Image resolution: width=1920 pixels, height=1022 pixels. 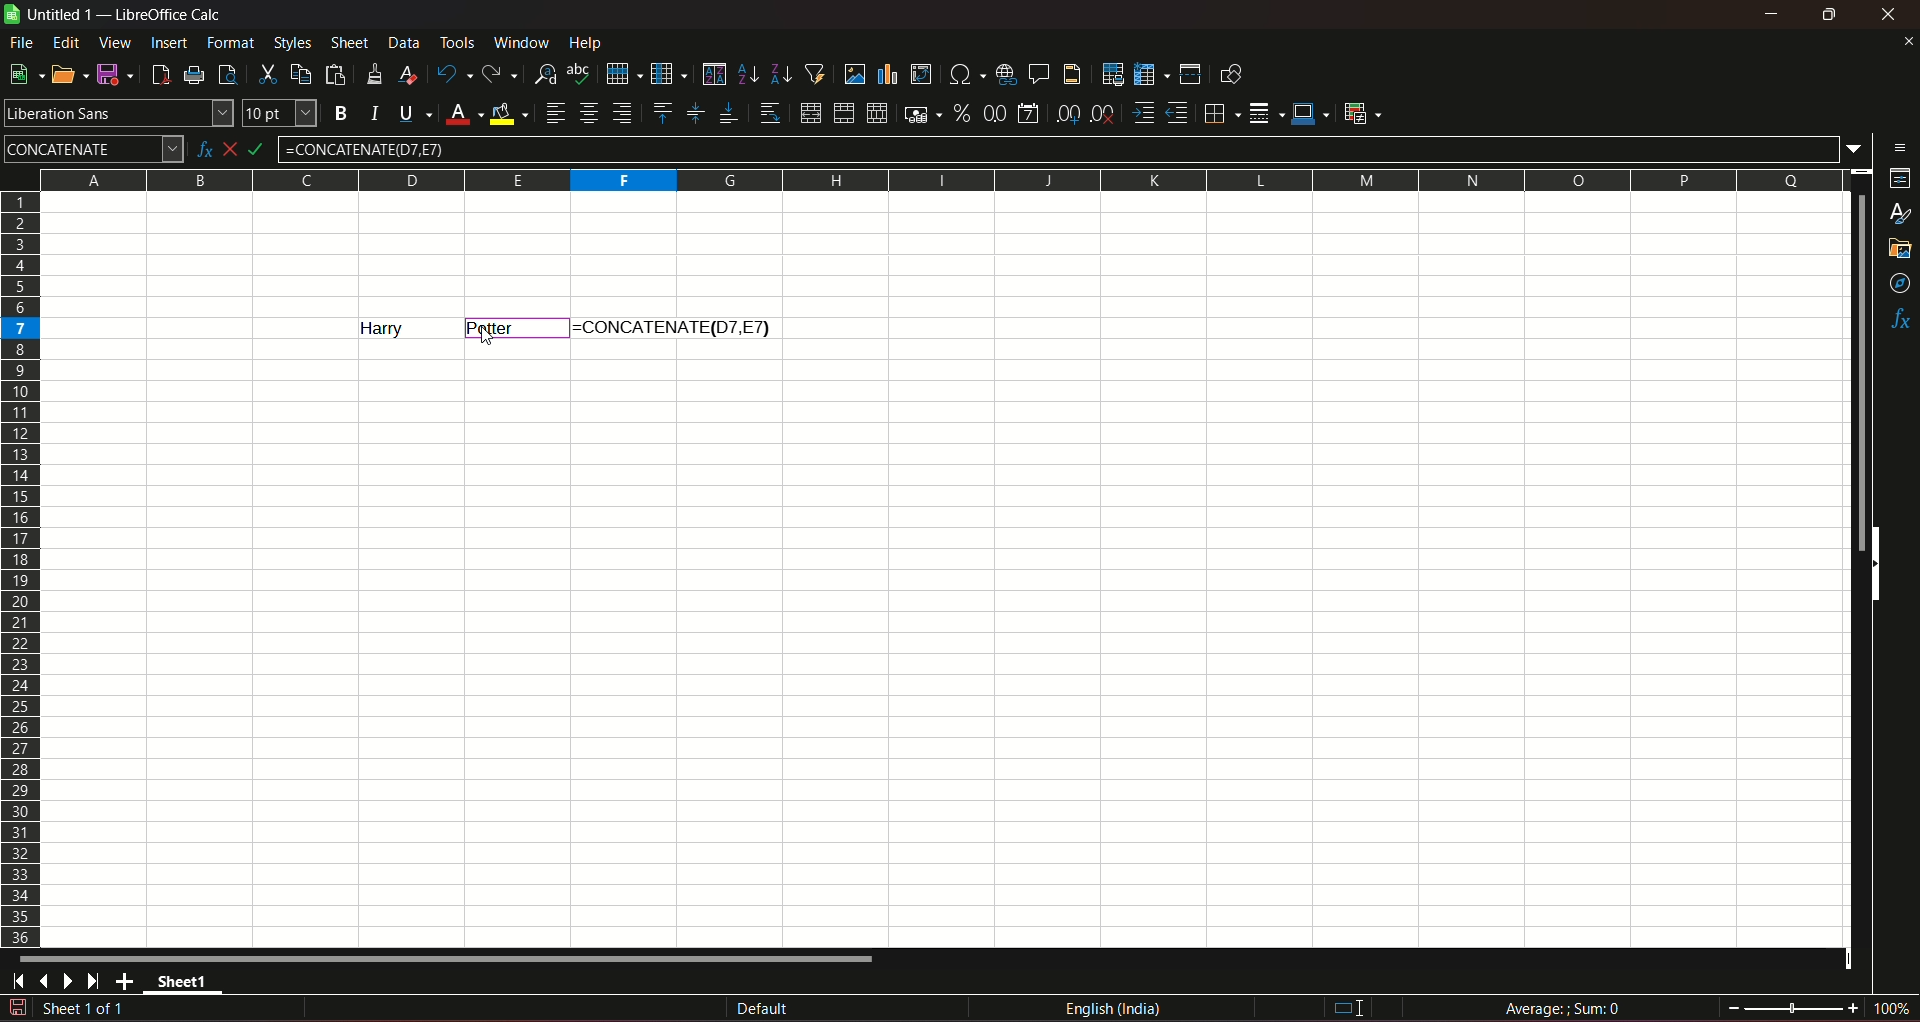 What do you see at coordinates (291, 42) in the screenshot?
I see `styles` at bounding box center [291, 42].